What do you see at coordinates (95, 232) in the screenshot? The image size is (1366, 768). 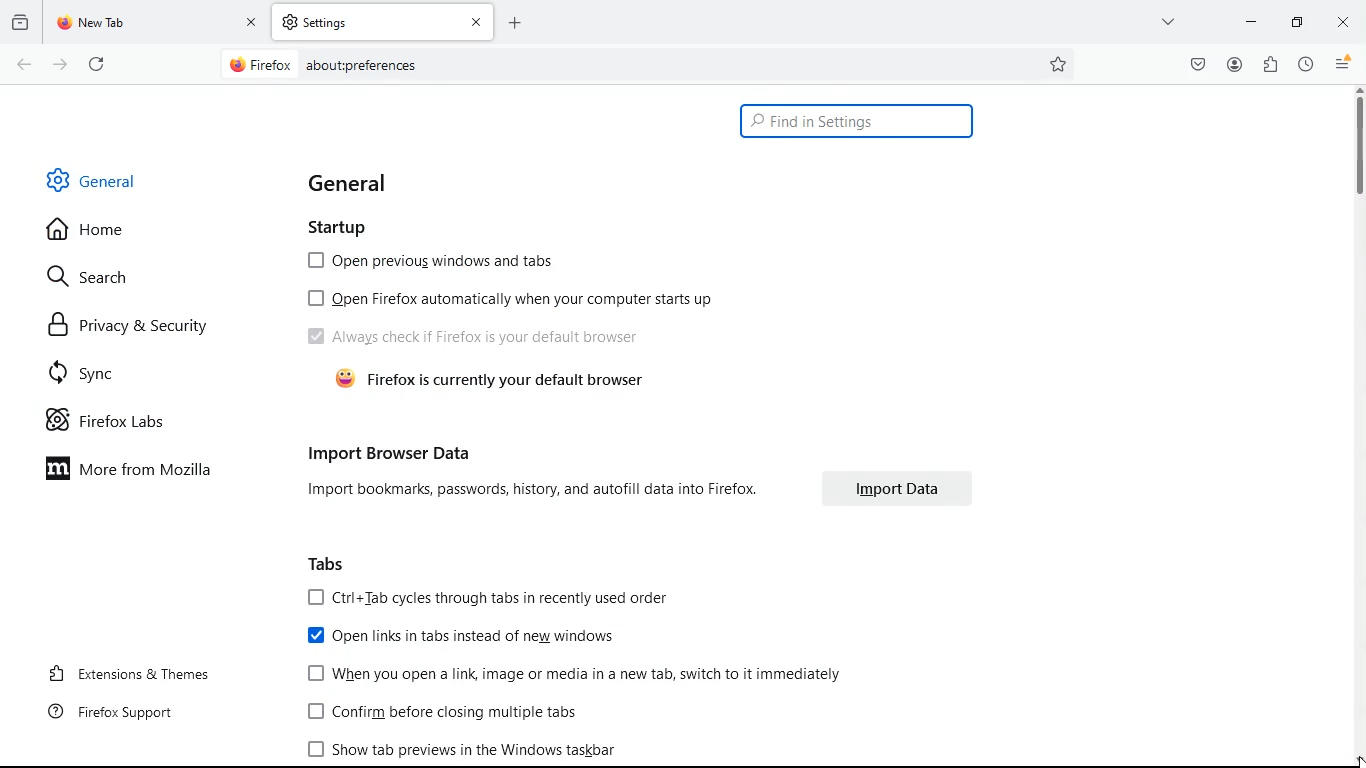 I see `home` at bounding box center [95, 232].